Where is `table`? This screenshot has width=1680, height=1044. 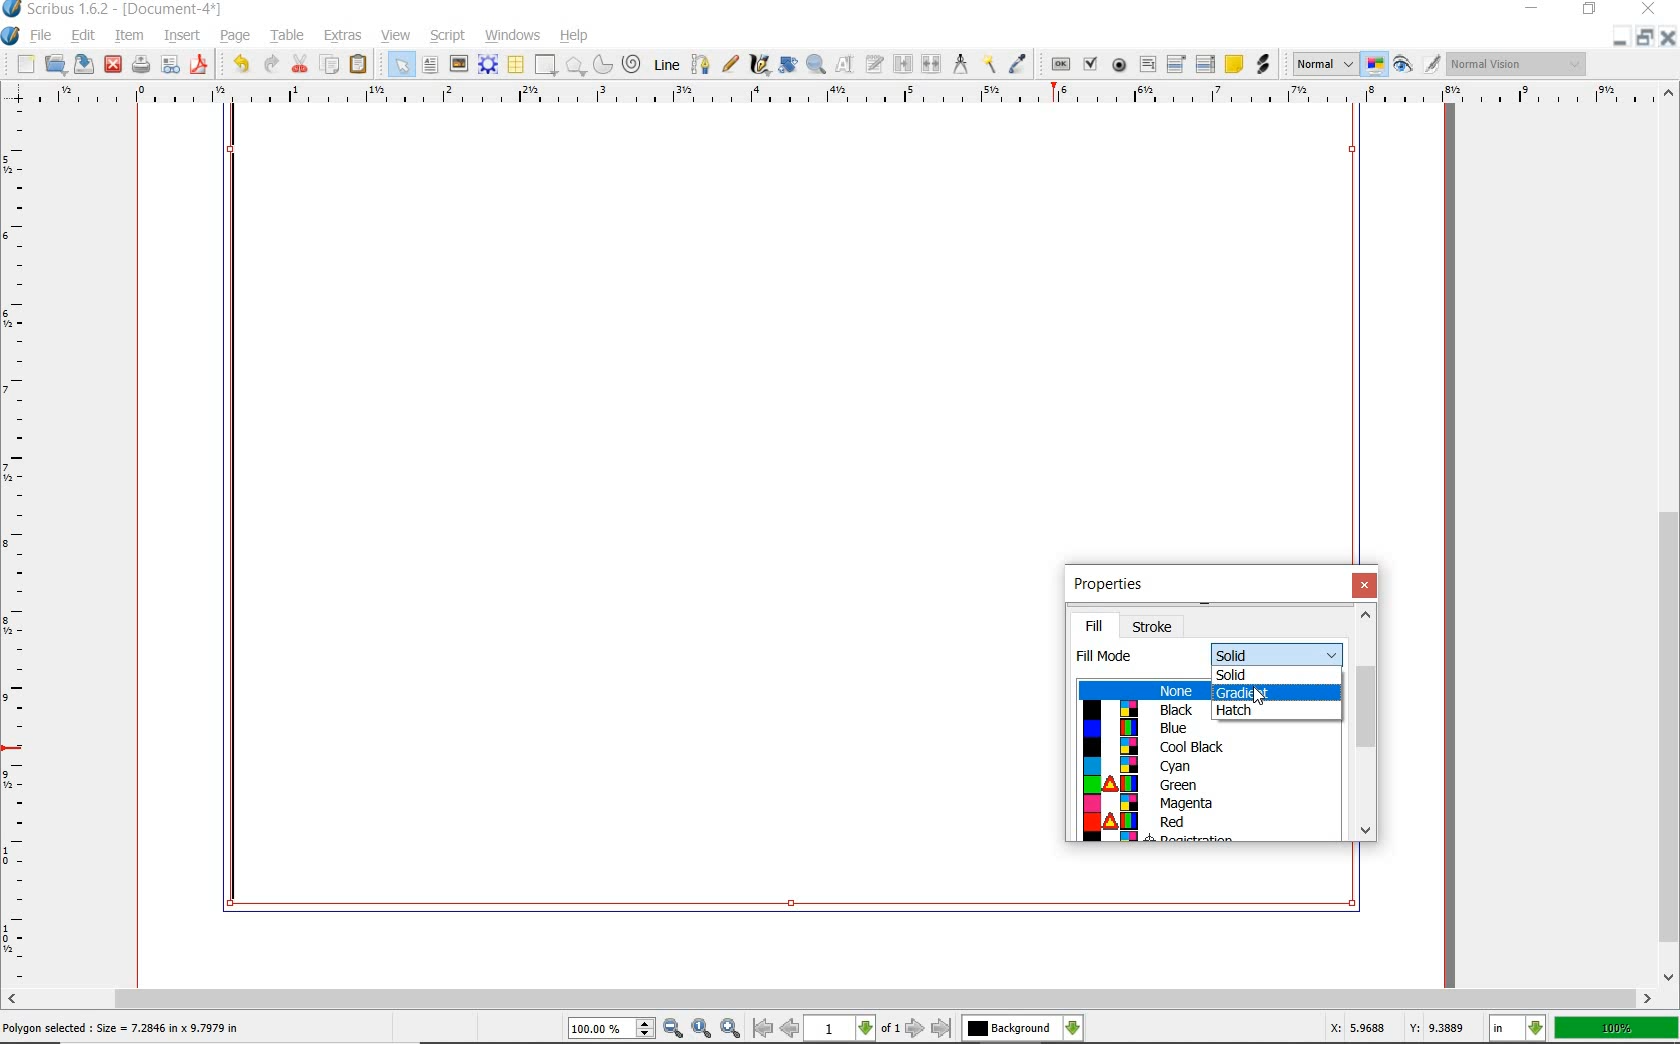 table is located at coordinates (288, 36).